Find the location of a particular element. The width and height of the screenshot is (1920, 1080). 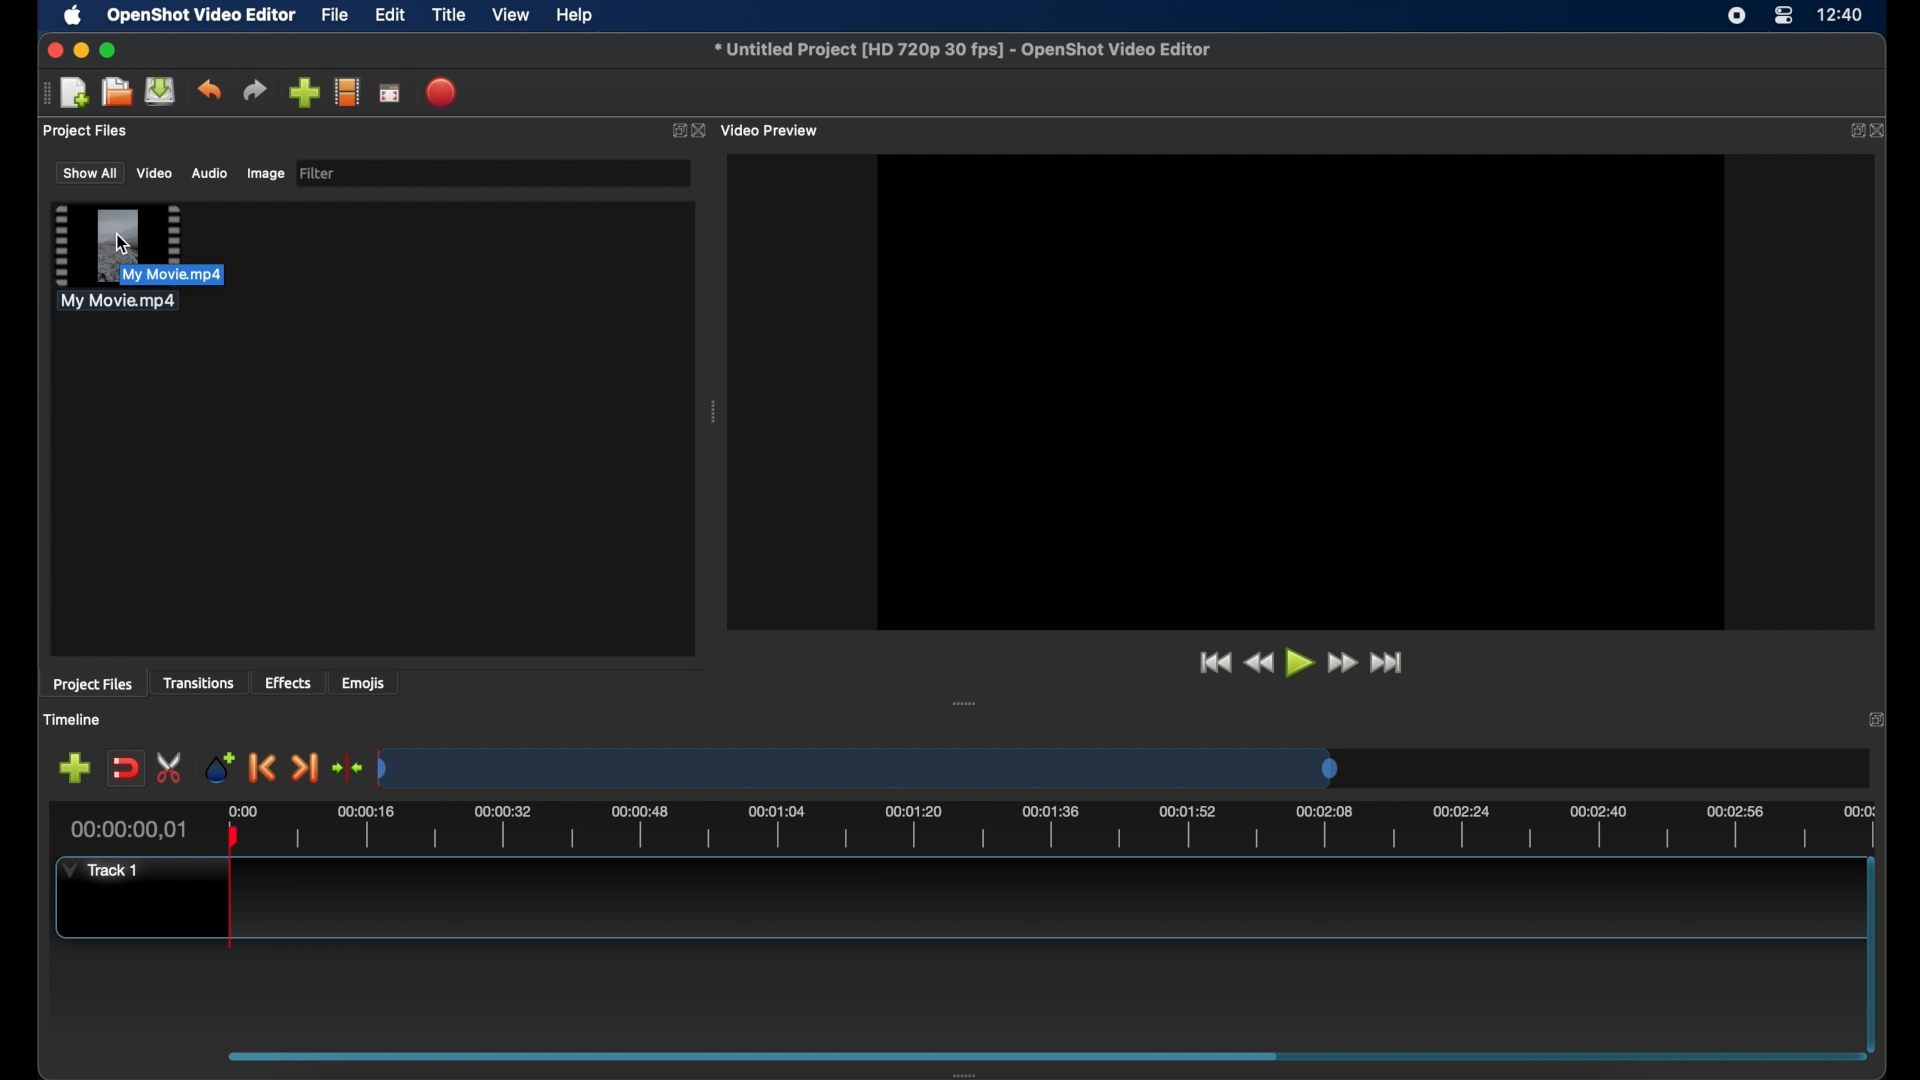

jump to start is located at coordinates (1389, 662).